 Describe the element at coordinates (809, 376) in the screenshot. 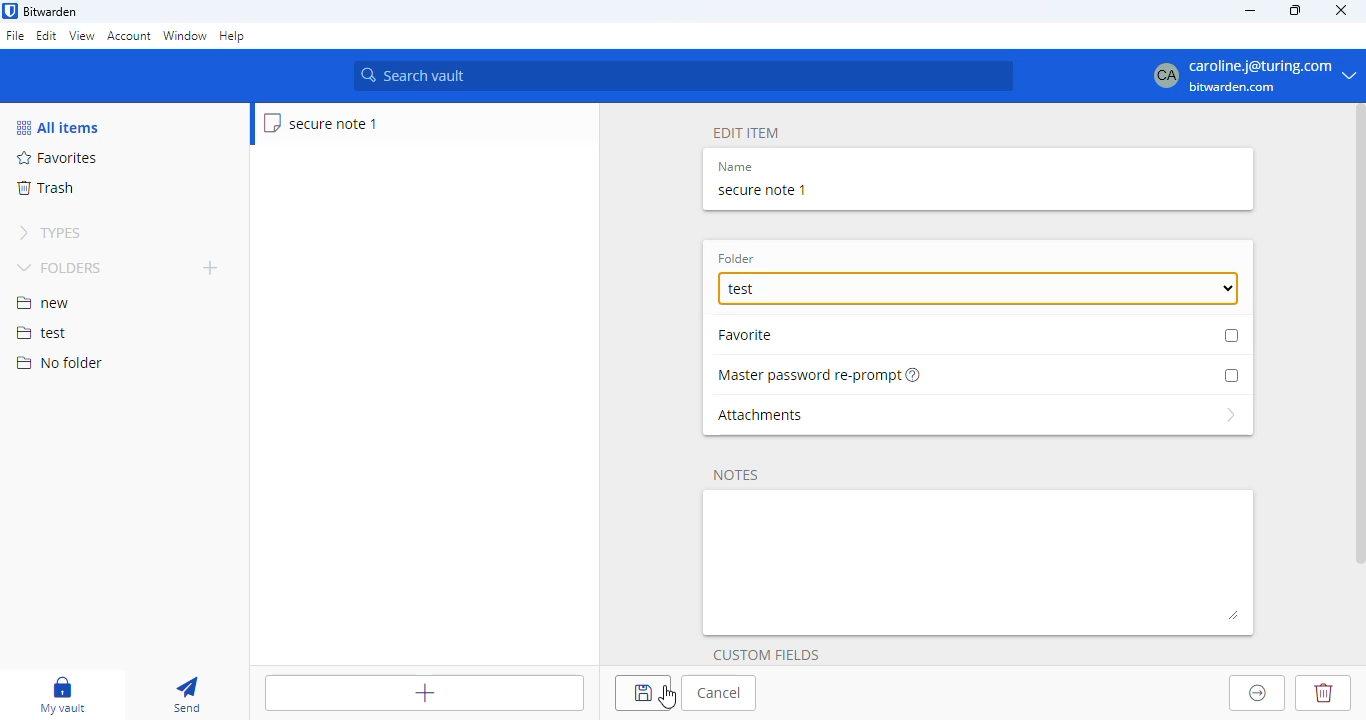

I see `master password re-prompt` at that location.